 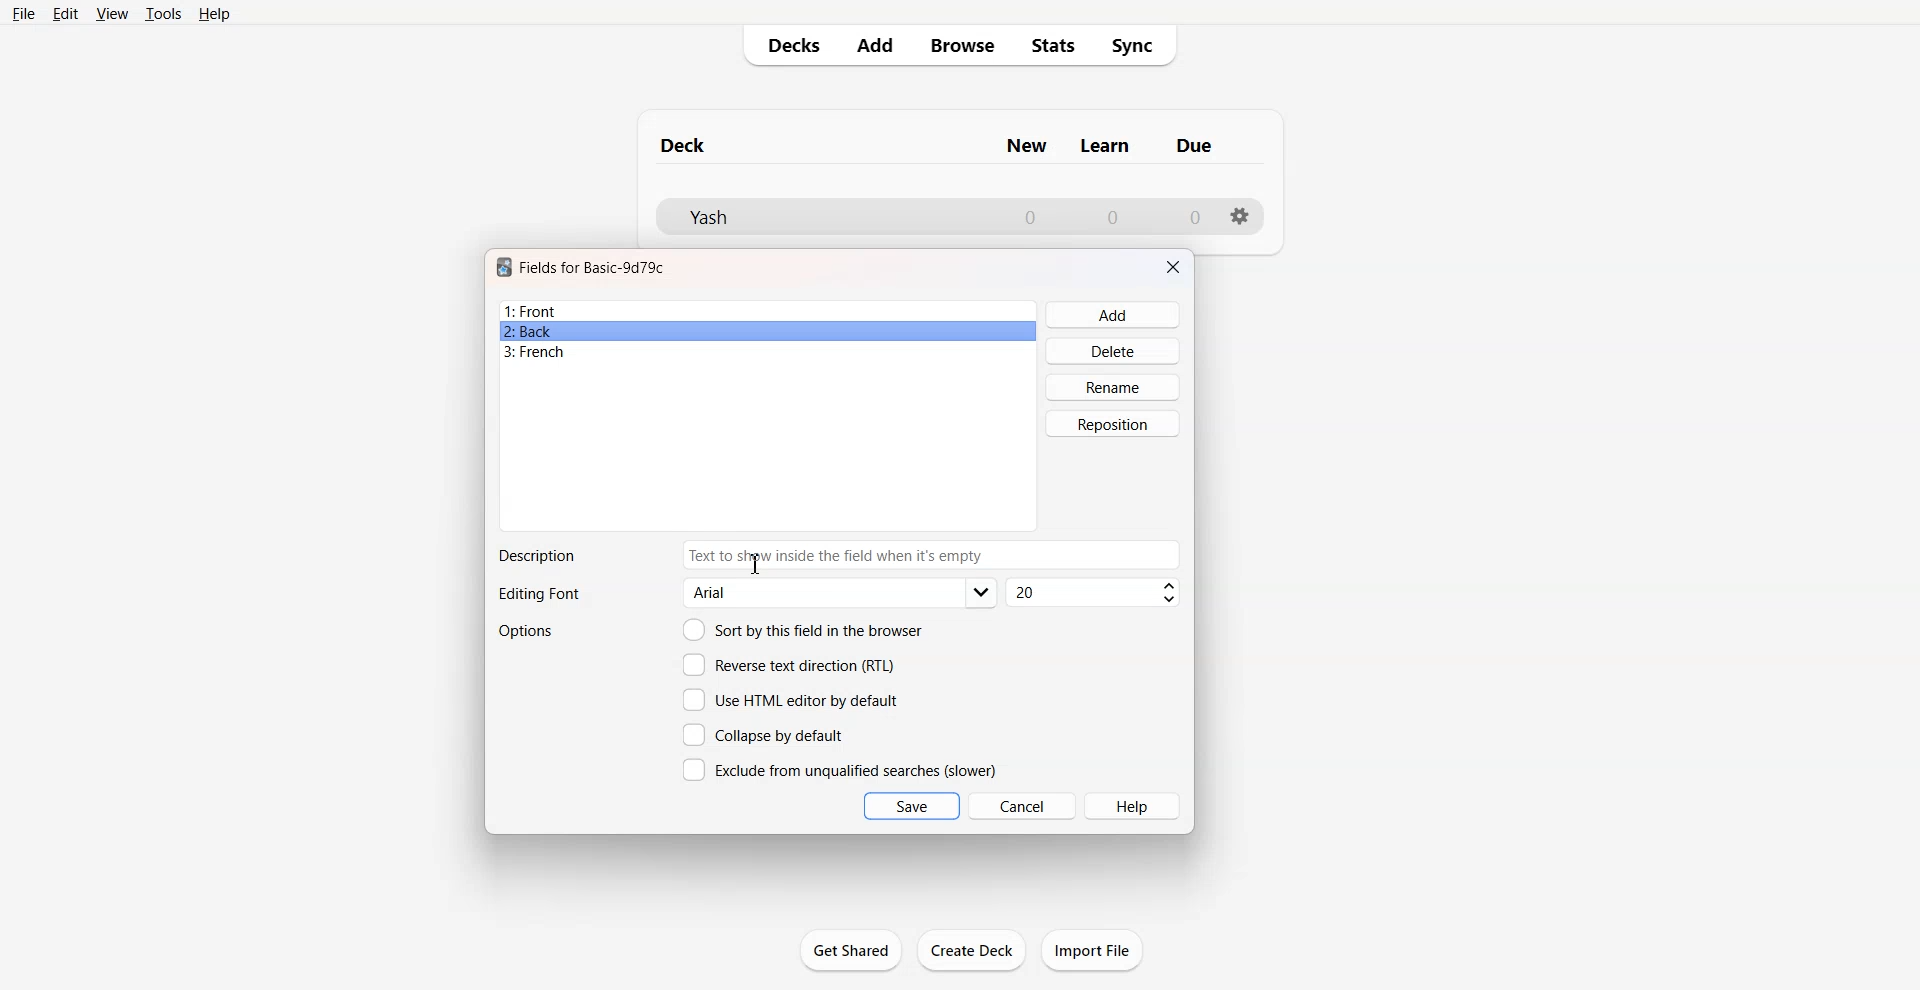 I want to click on Create Deck, so click(x=973, y=949).